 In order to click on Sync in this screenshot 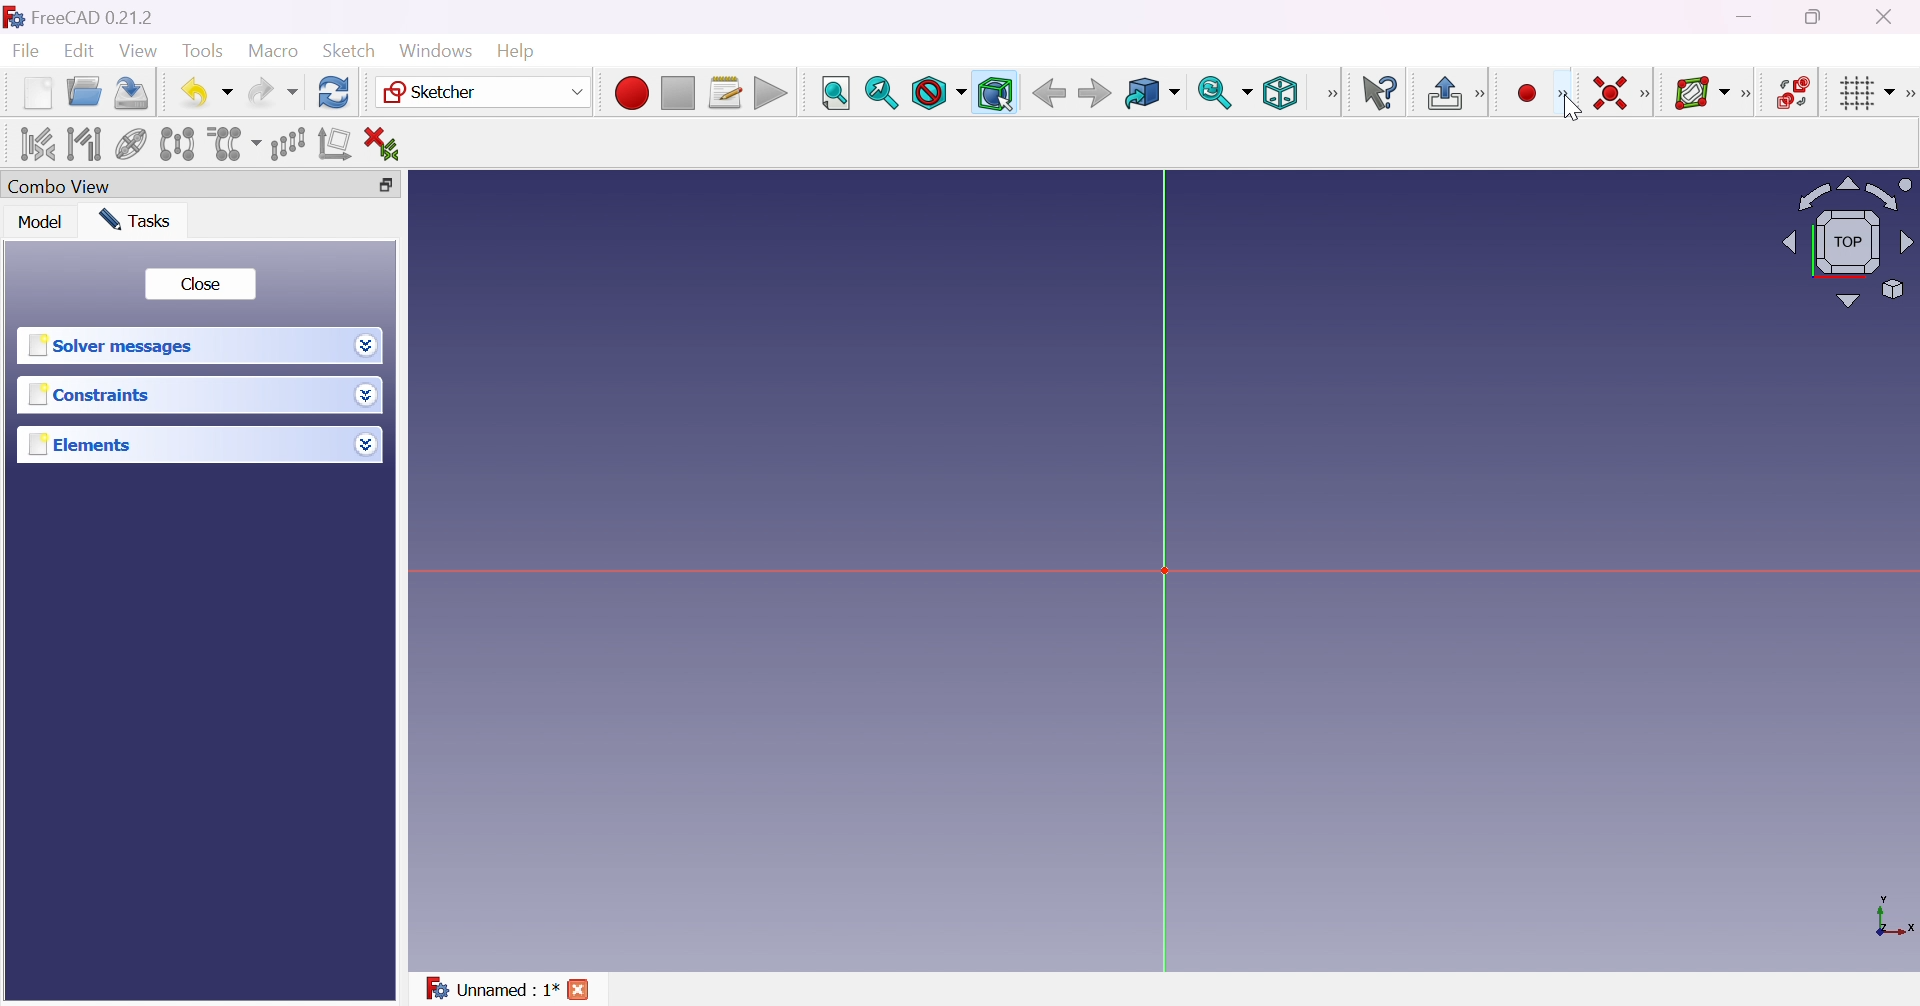, I will do `click(1224, 92)`.